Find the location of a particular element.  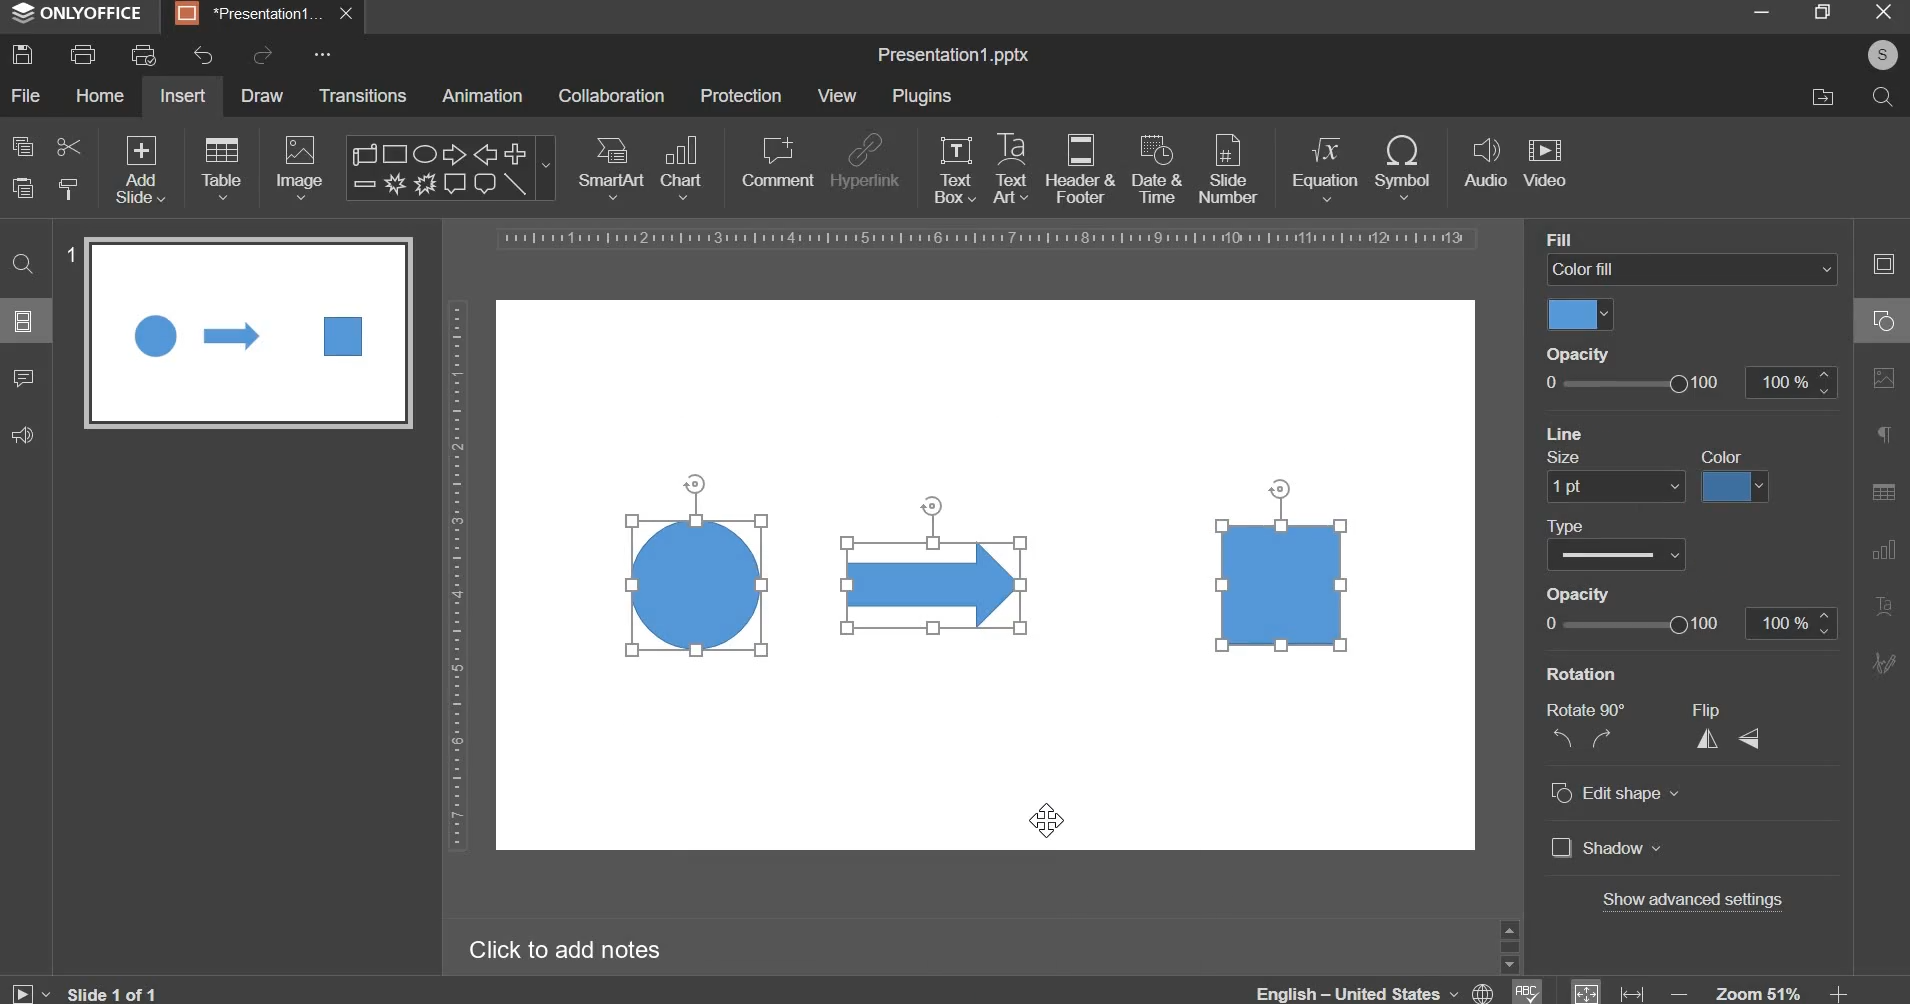

language is located at coordinates (1525, 990).